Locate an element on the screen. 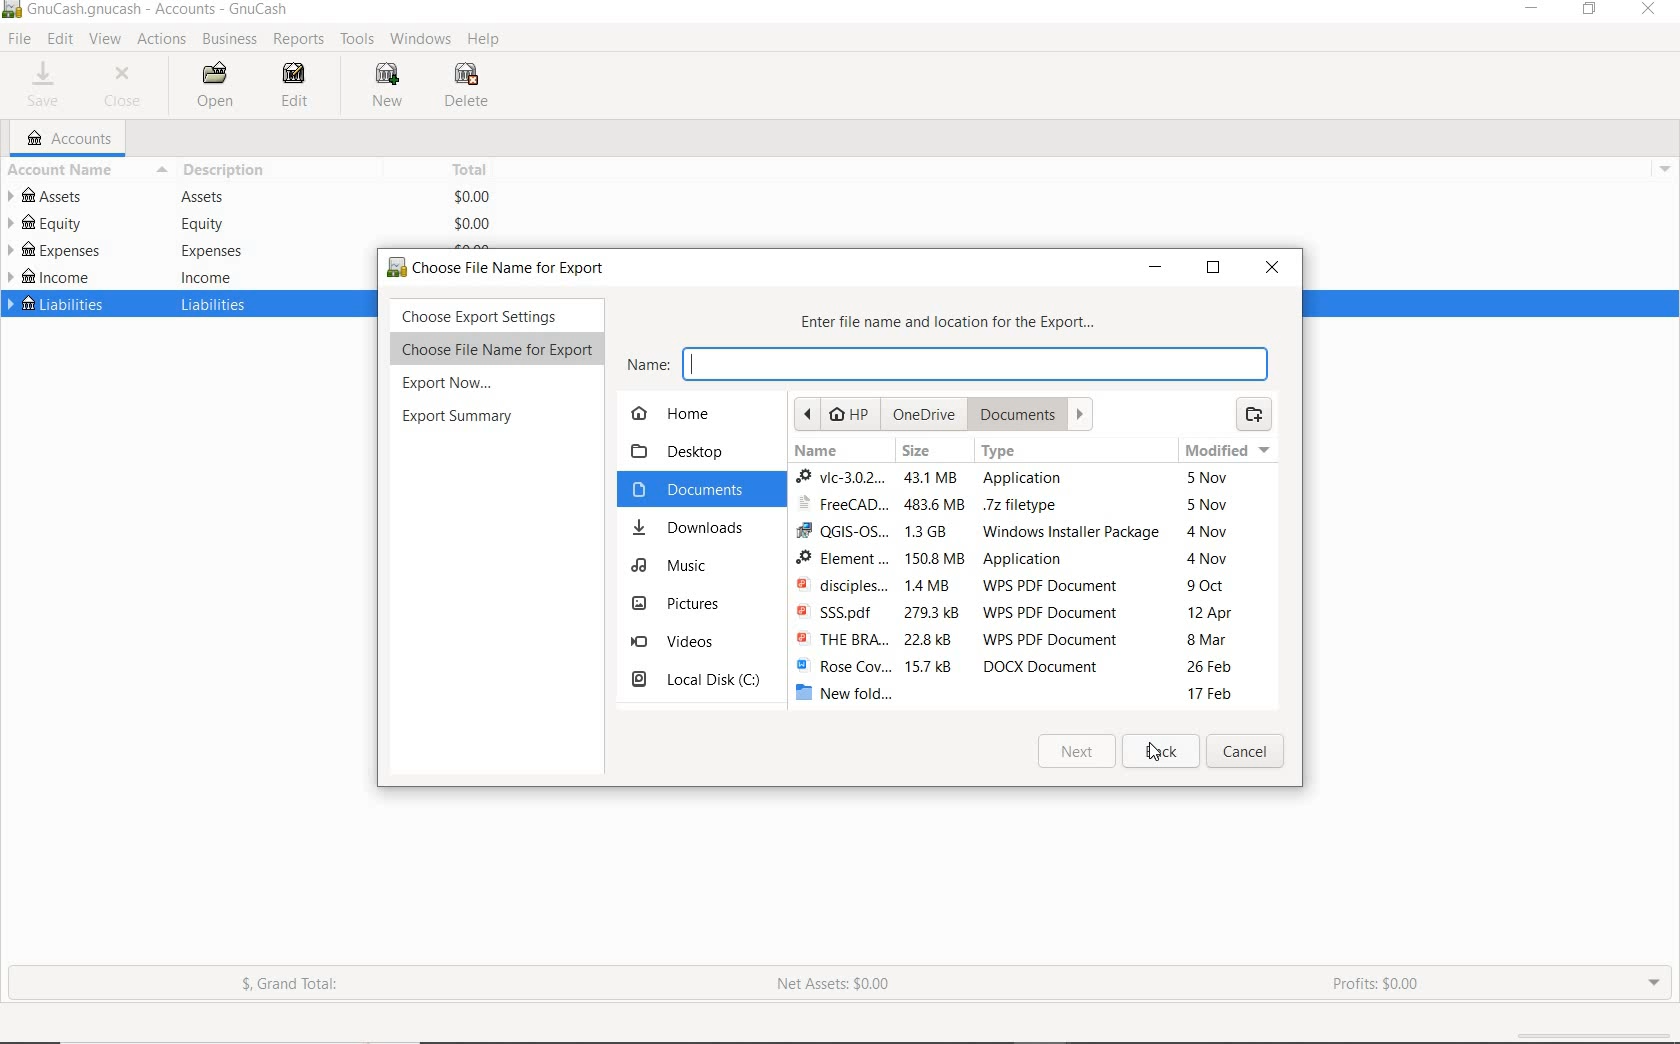  choose export settings is located at coordinates (495, 317).